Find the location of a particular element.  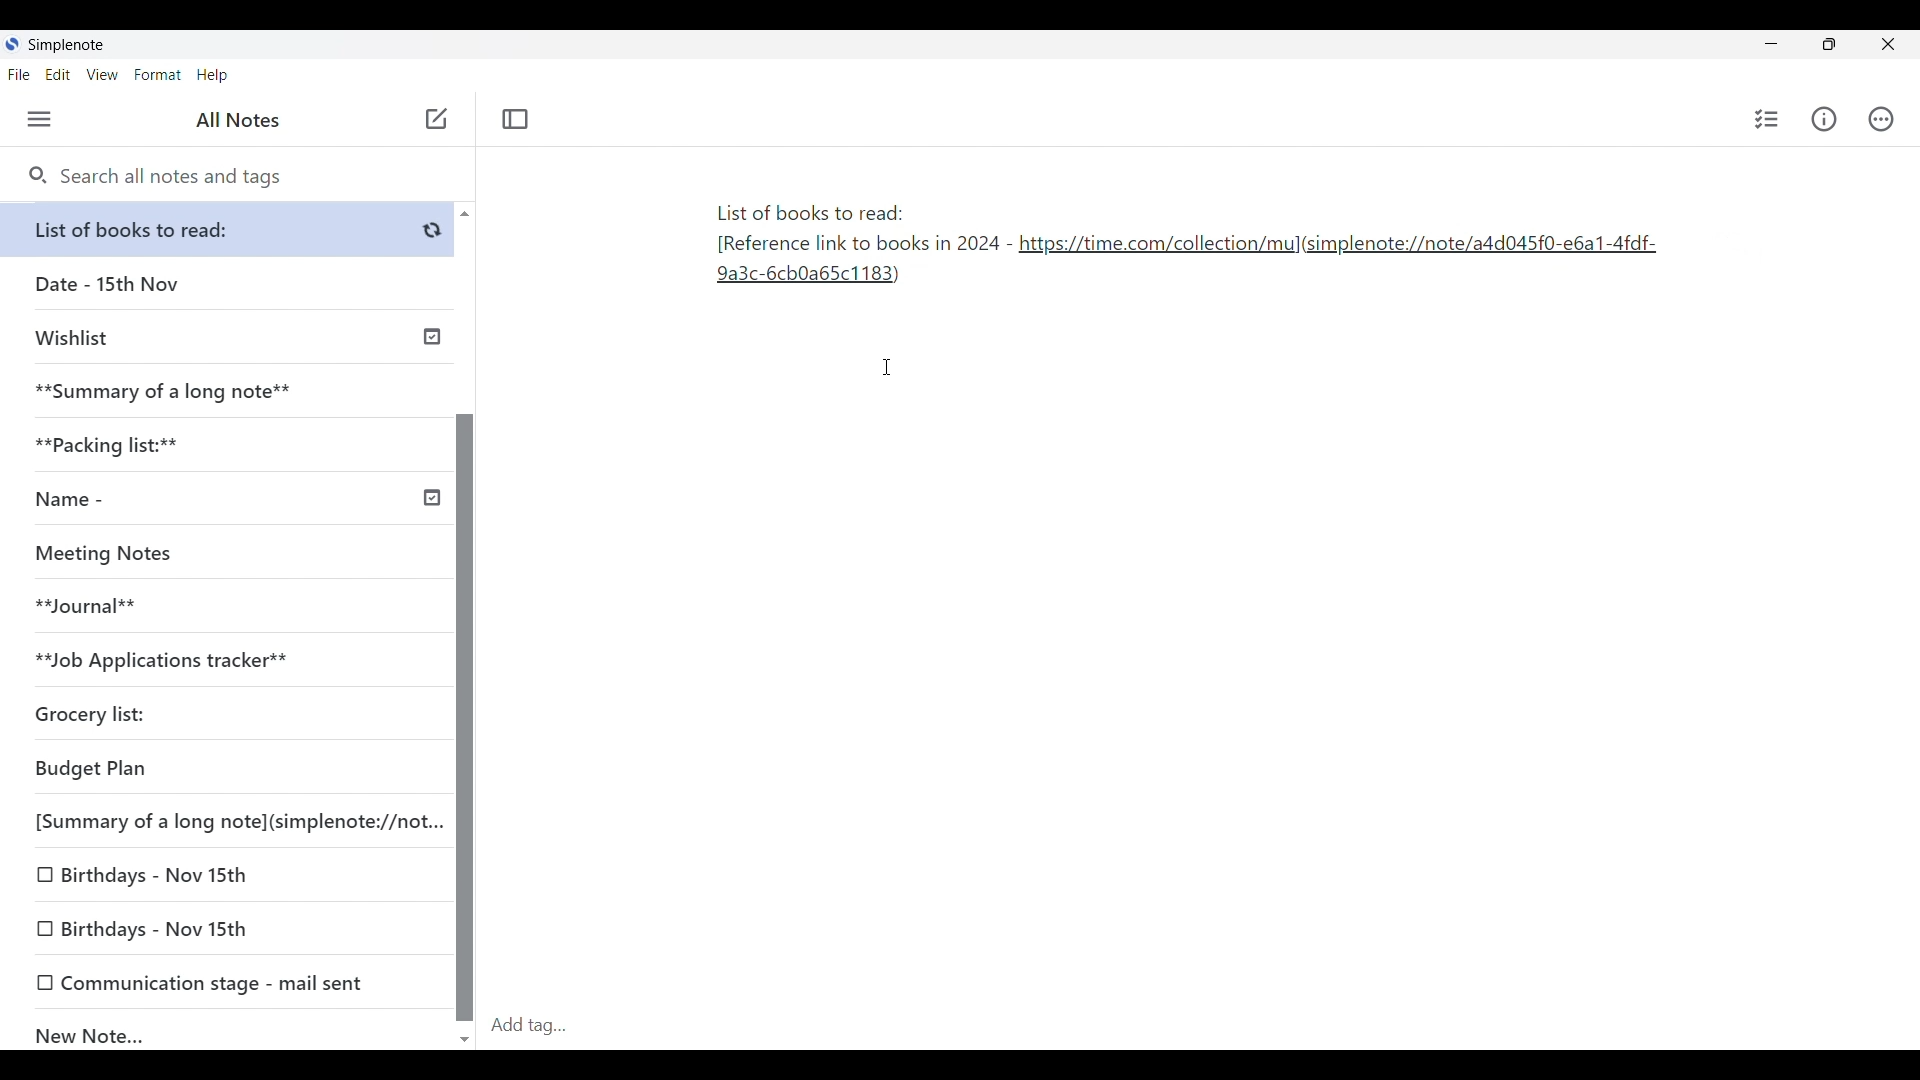

File is located at coordinates (19, 75).